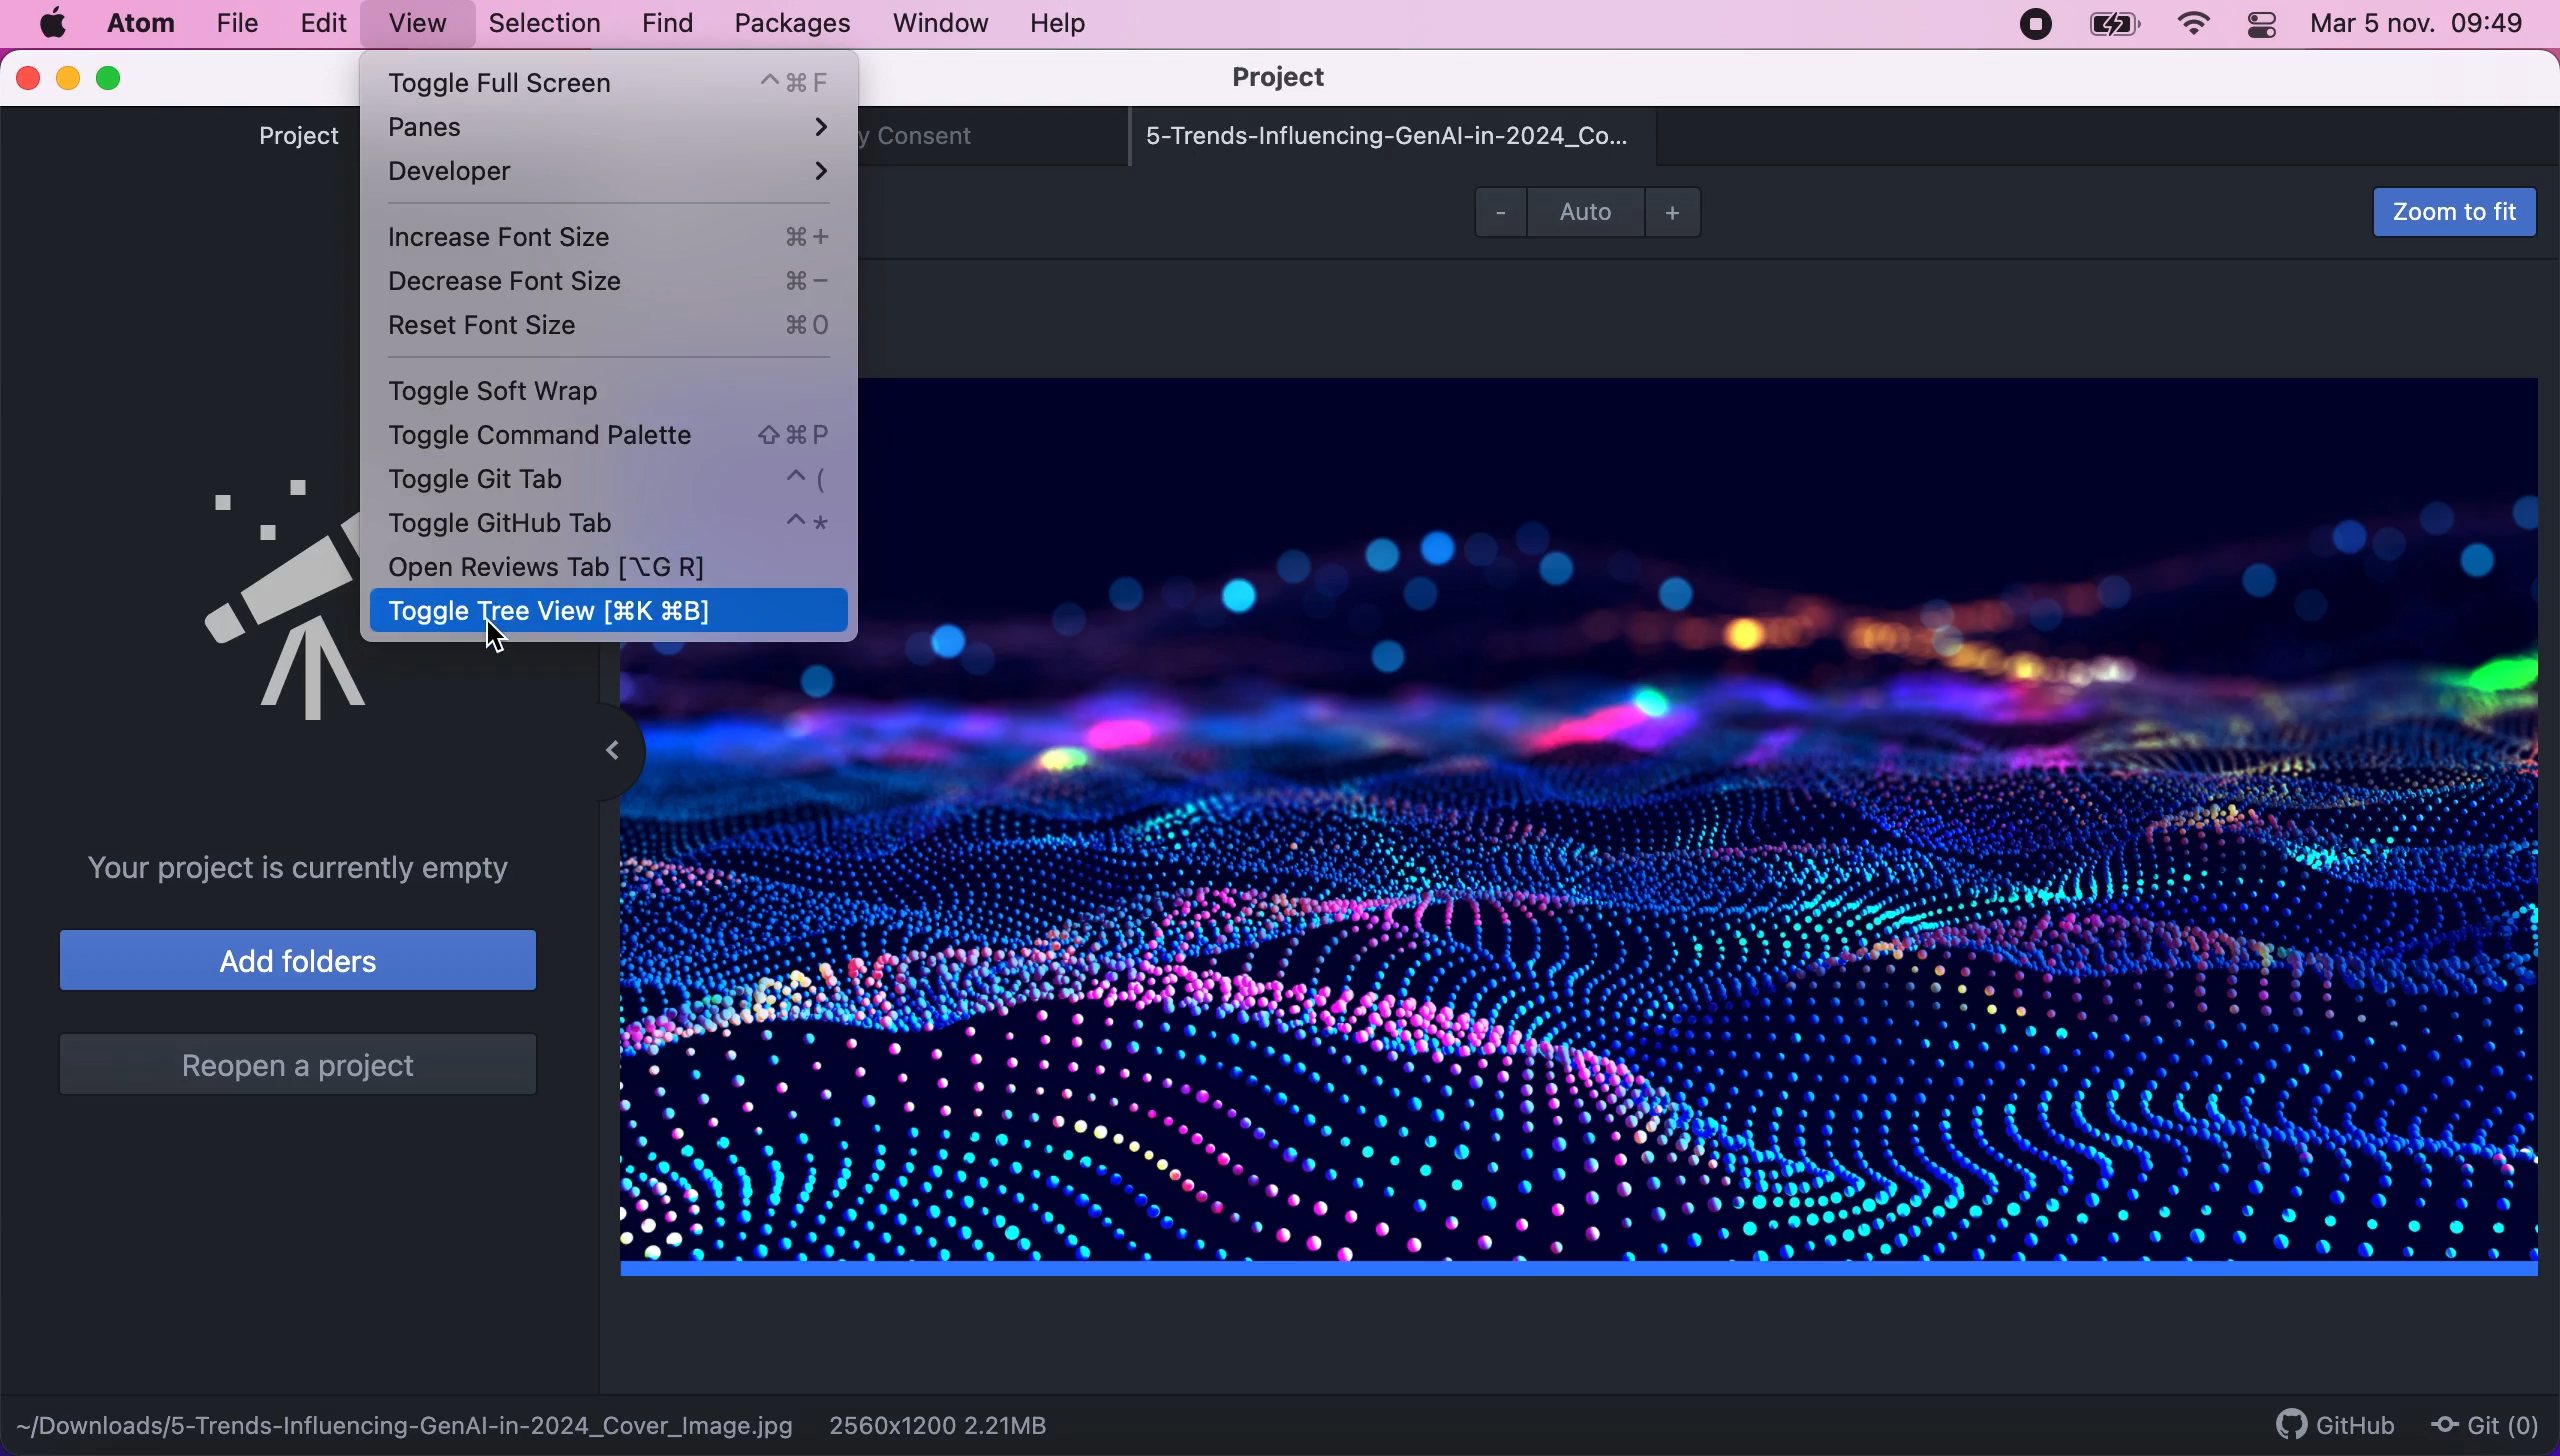  Describe the element at coordinates (1678, 218) in the screenshot. I see `zoom in` at that location.